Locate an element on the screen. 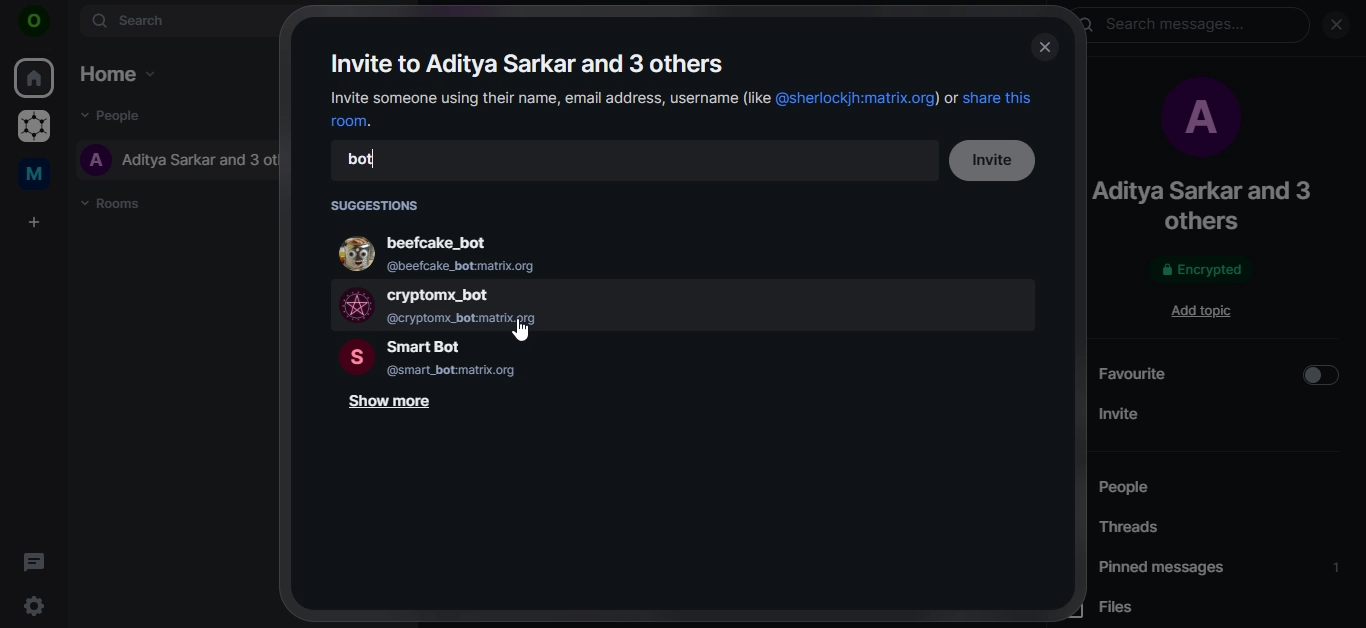 This screenshot has height=628, width=1366. add topic is located at coordinates (1208, 310).